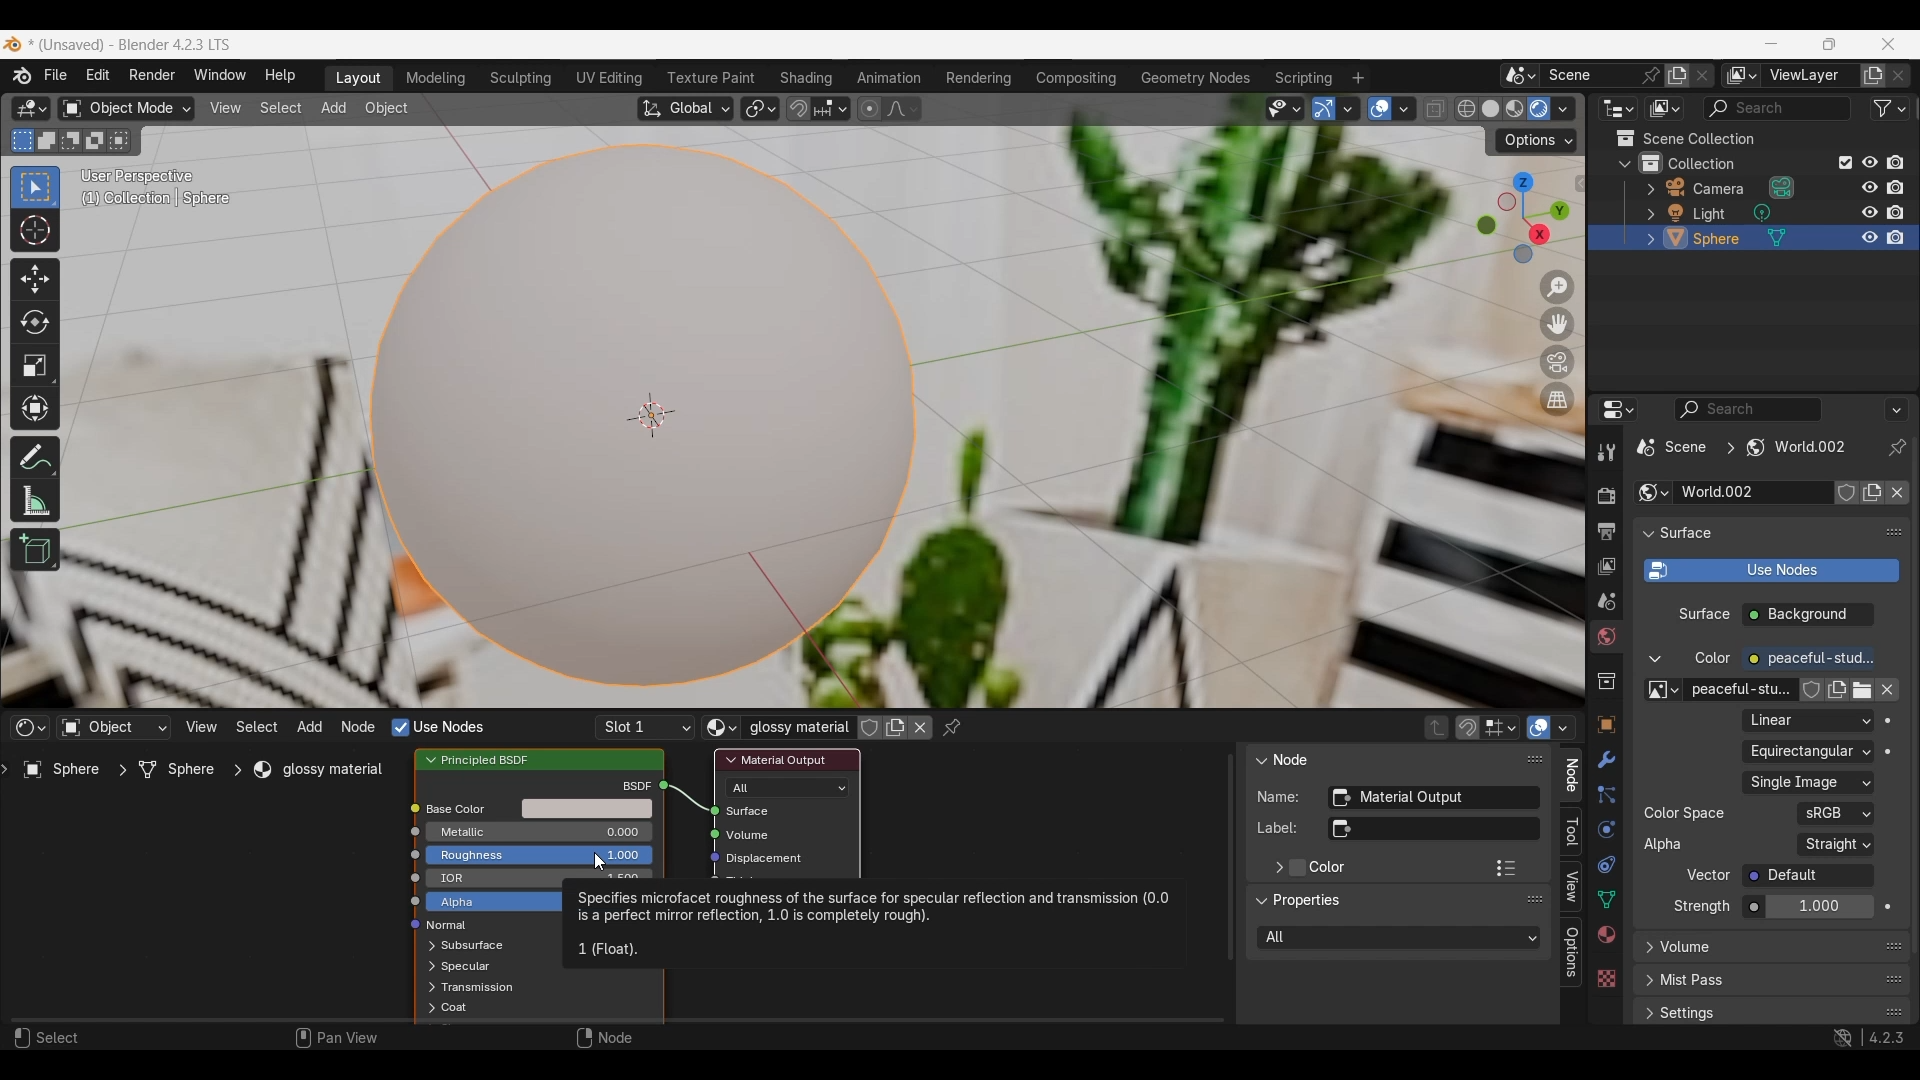  What do you see at coordinates (1558, 399) in the screenshot?
I see `Switch the current view from perspective/orthographic projection` at bounding box center [1558, 399].